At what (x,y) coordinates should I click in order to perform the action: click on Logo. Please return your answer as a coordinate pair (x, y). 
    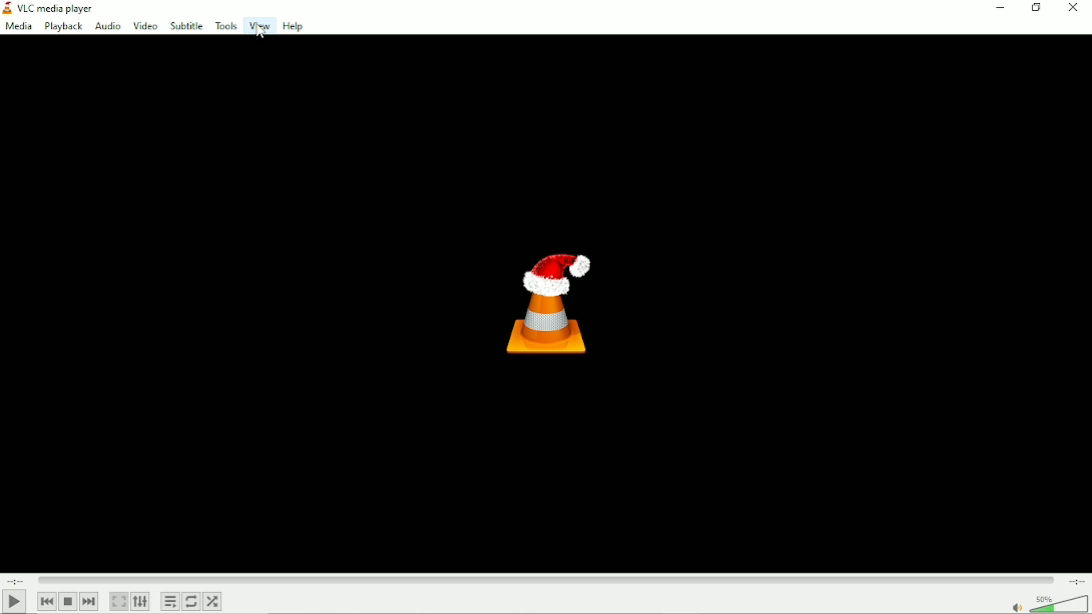
    Looking at the image, I should click on (547, 304).